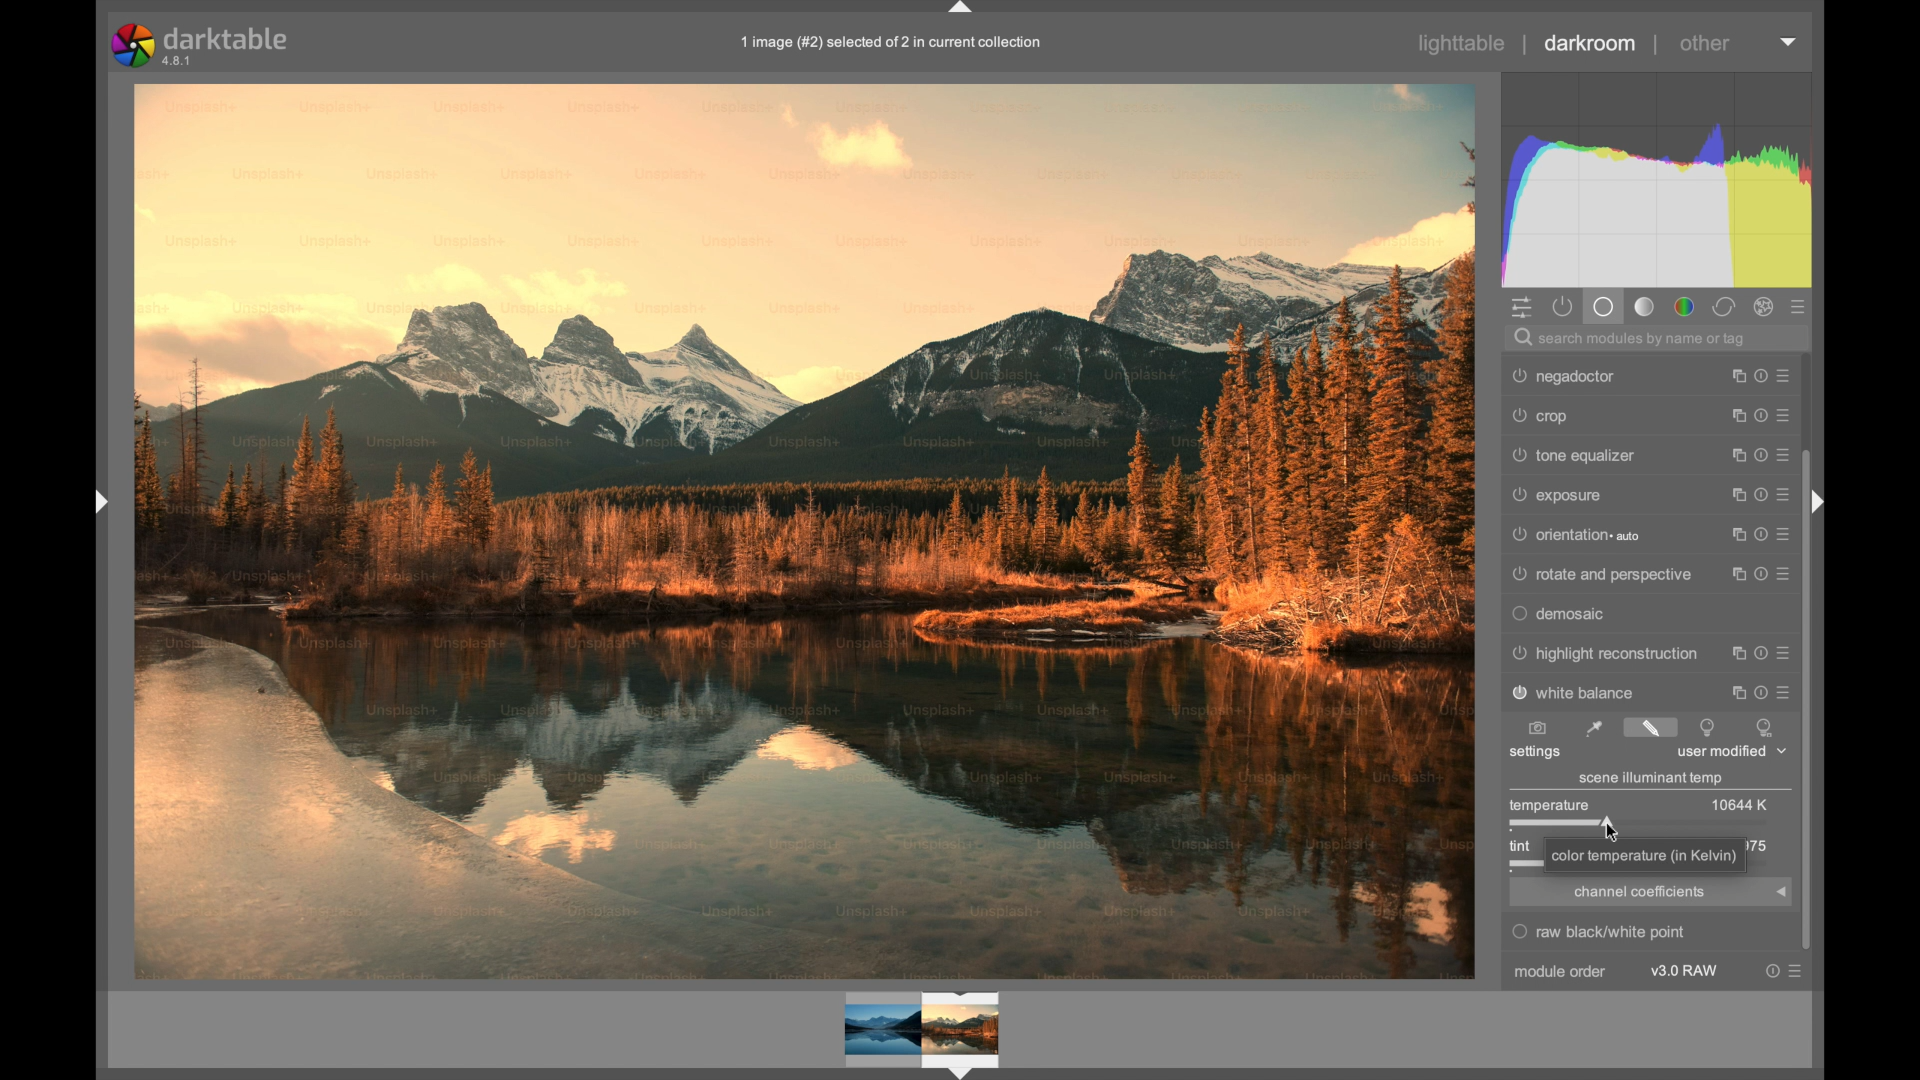  What do you see at coordinates (1822, 503) in the screenshot?
I see `Drag handle` at bounding box center [1822, 503].